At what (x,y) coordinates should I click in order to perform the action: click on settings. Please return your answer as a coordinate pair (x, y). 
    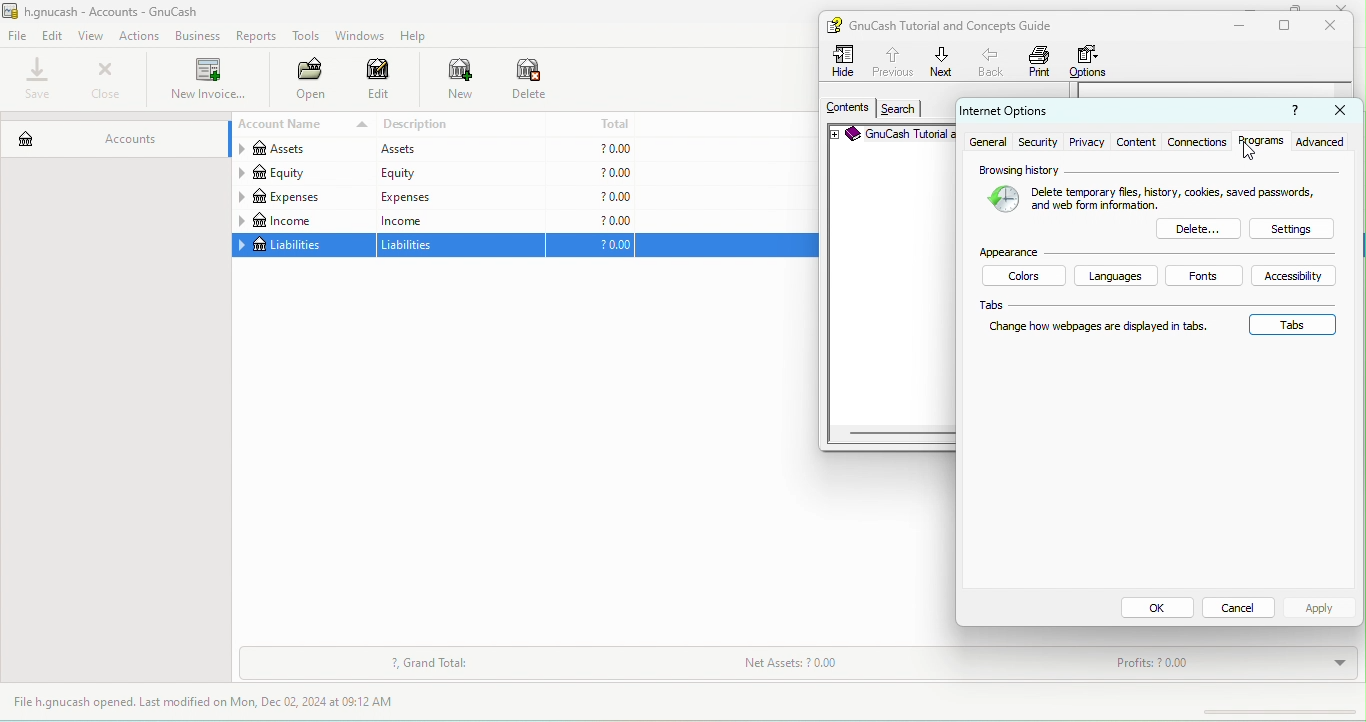
    Looking at the image, I should click on (1295, 228).